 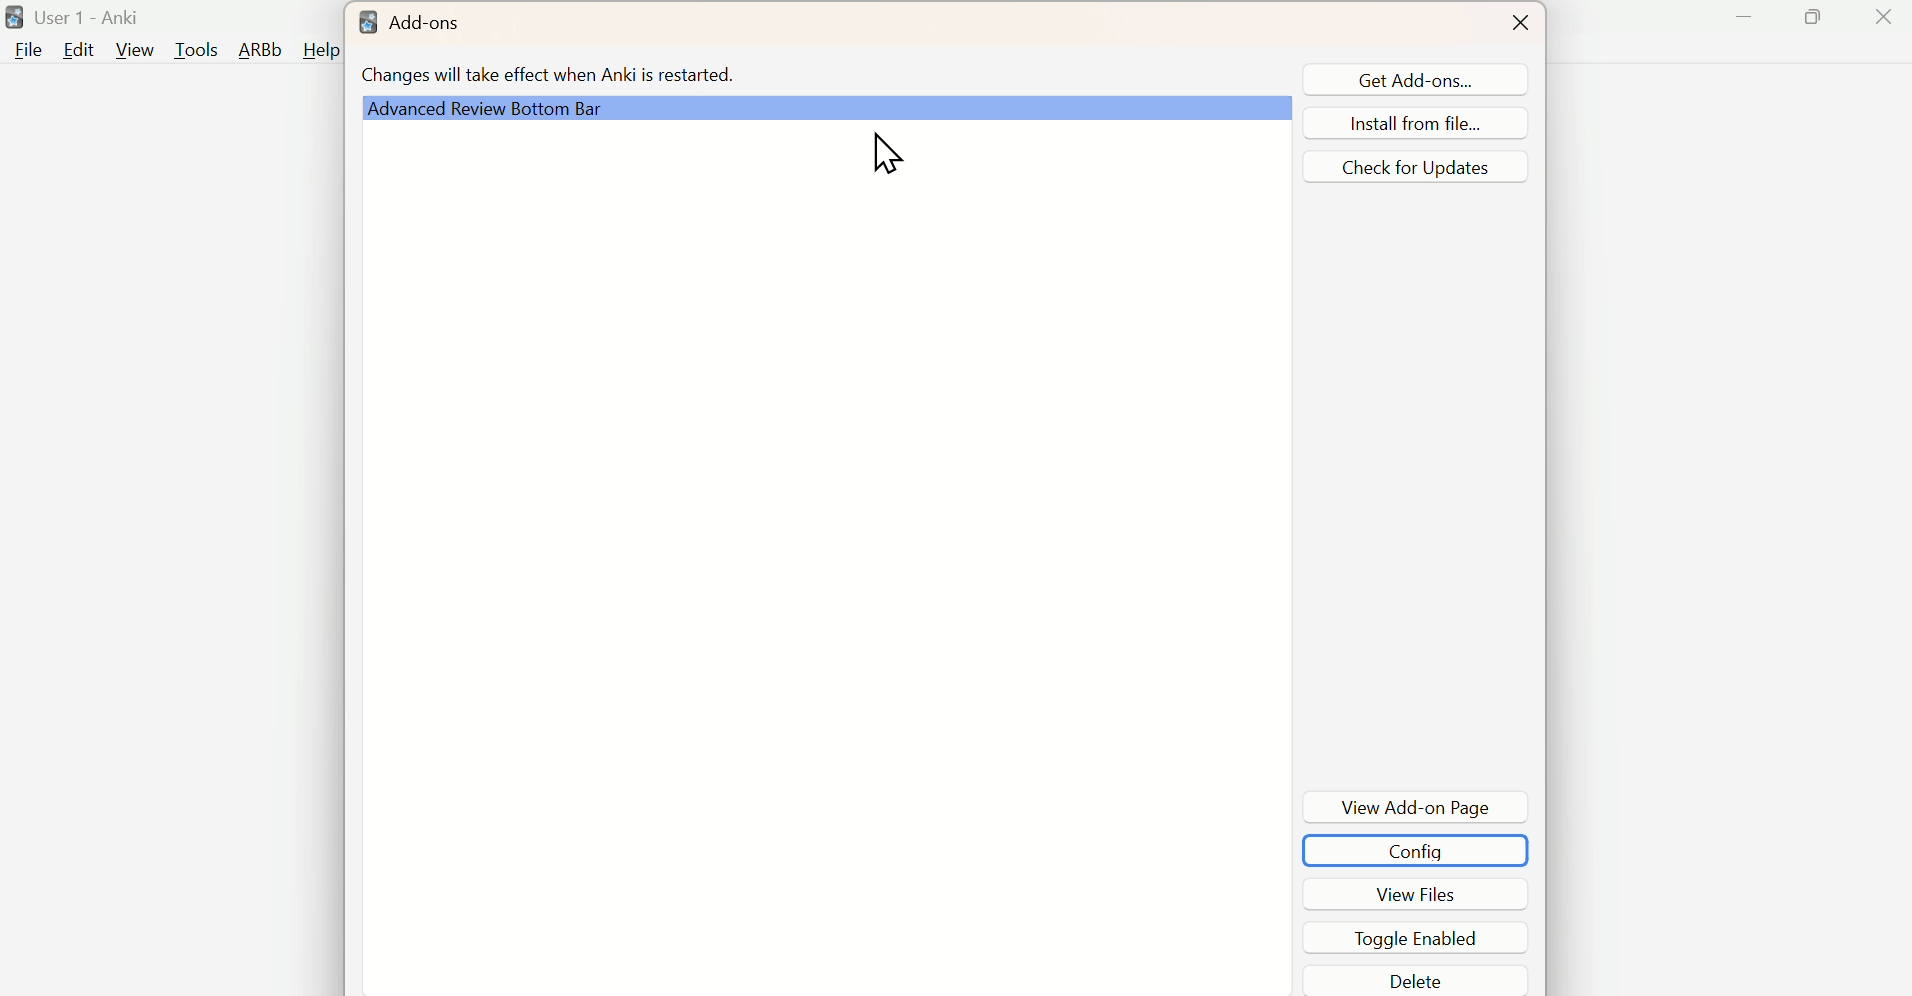 What do you see at coordinates (1531, 24) in the screenshot?
I see `Close` at bounding box center [1531, 24].